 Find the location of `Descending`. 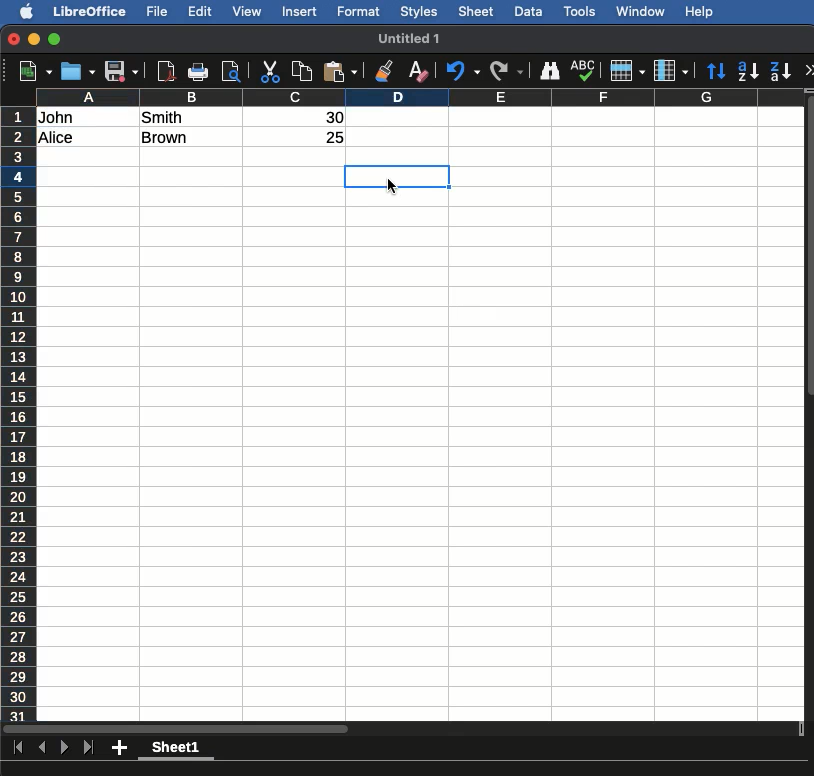

Descending is located at coordinates (781, 71).